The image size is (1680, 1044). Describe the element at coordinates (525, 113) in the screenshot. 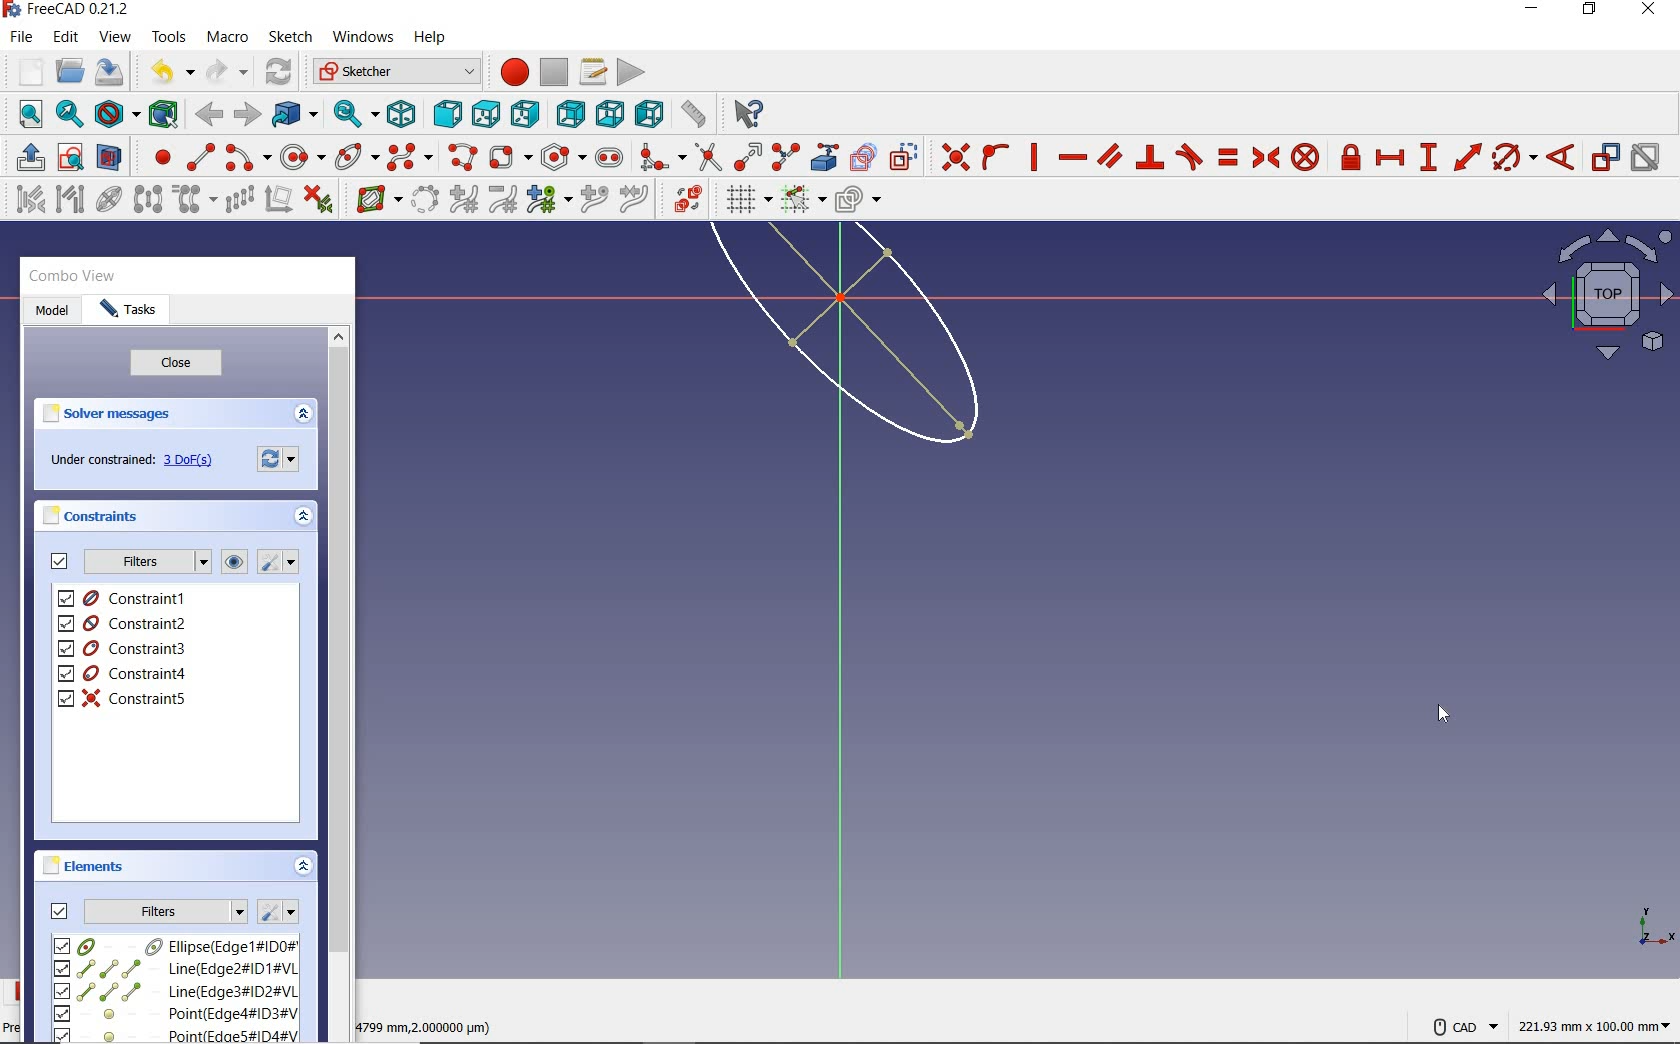

I see `right` at that location.